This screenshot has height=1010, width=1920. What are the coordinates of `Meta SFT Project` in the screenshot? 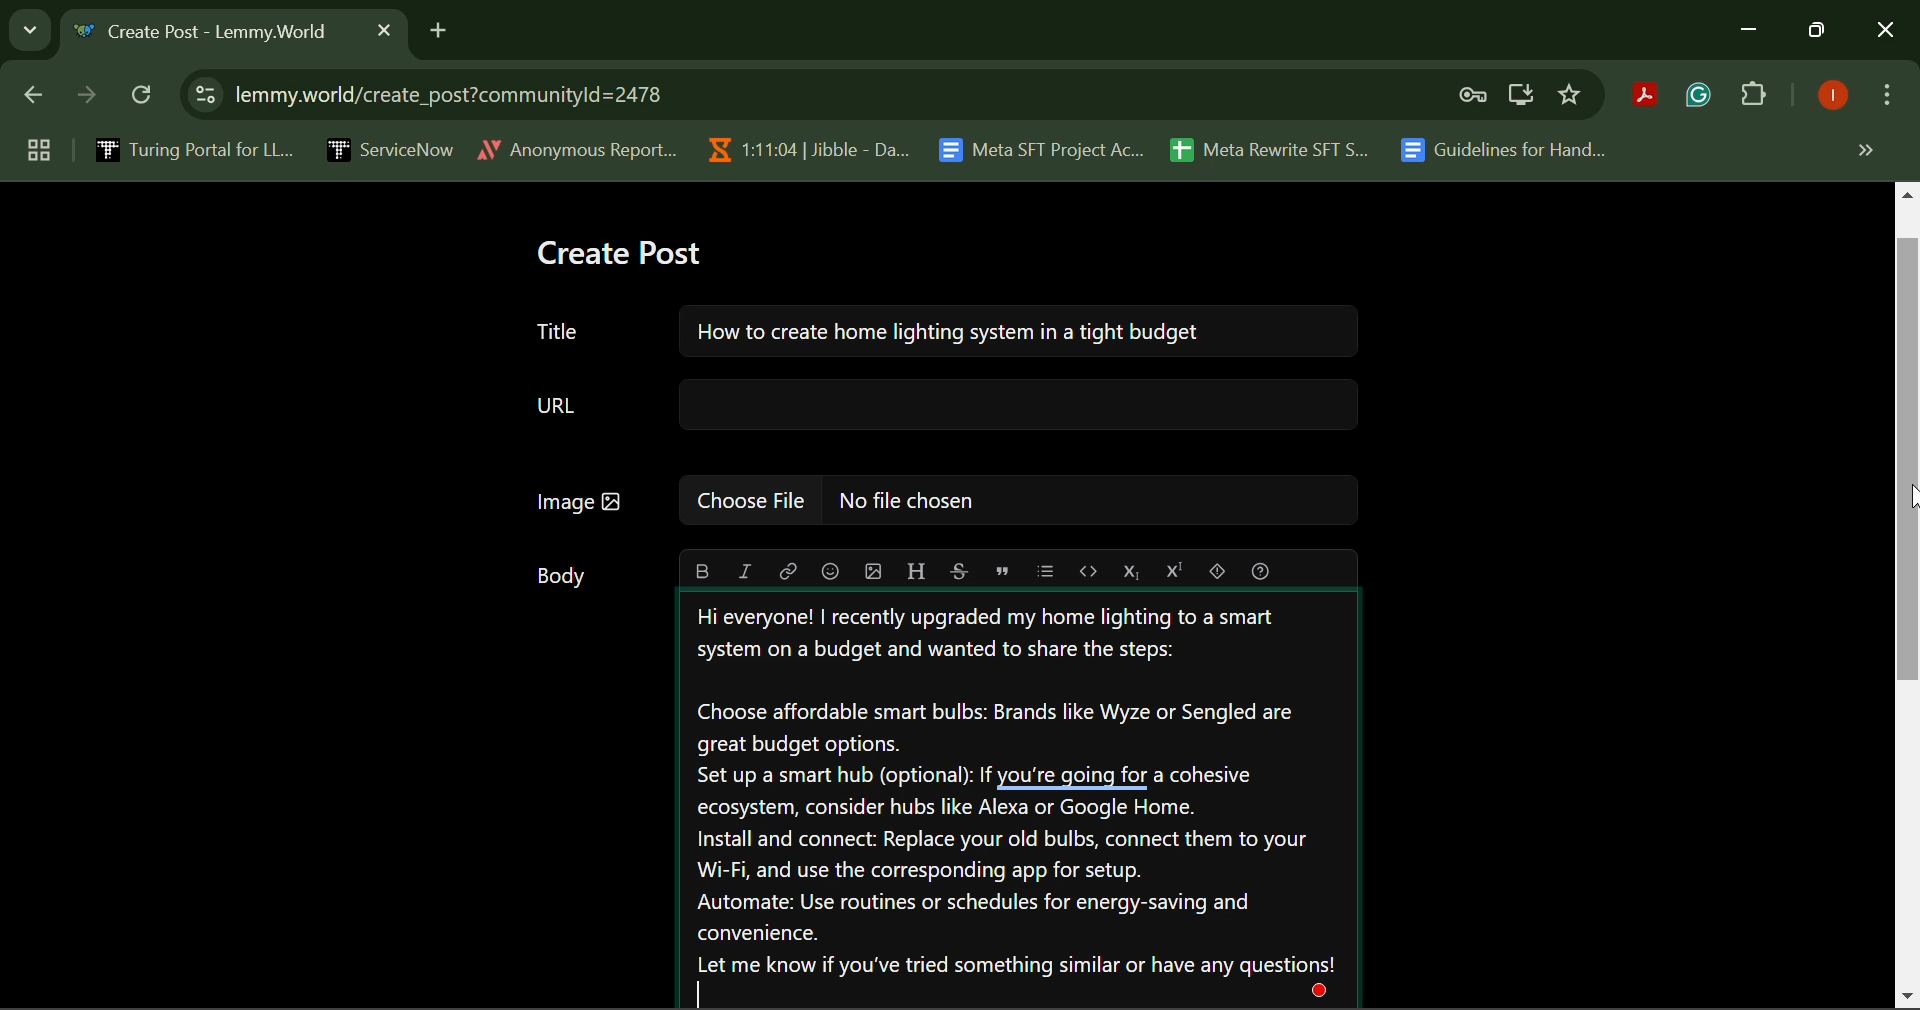 It's located at (1044, 148).